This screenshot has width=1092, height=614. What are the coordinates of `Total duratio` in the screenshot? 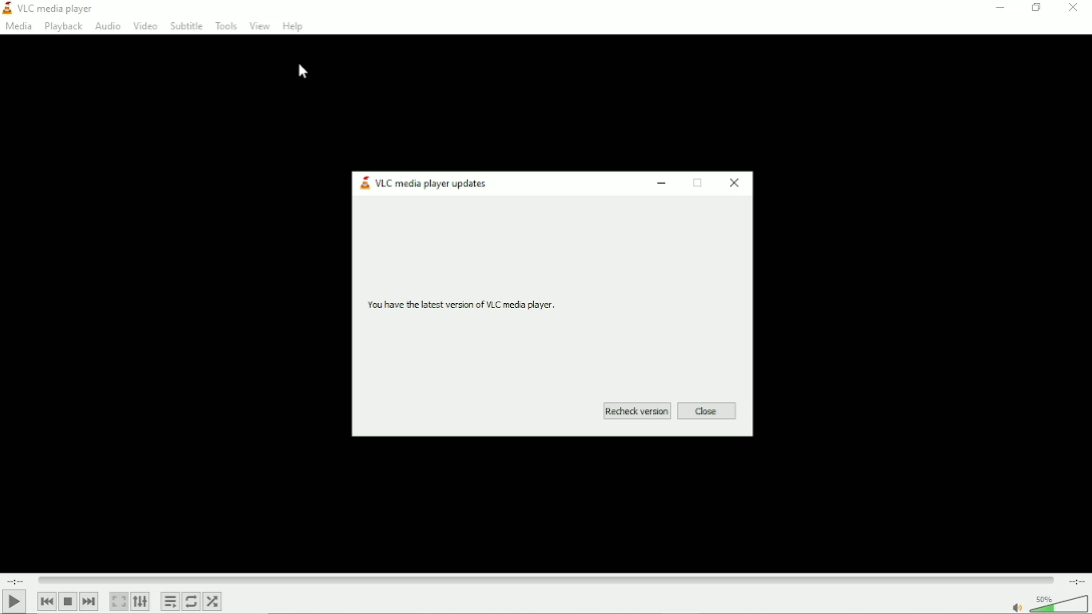 It's located at (1076, 582).